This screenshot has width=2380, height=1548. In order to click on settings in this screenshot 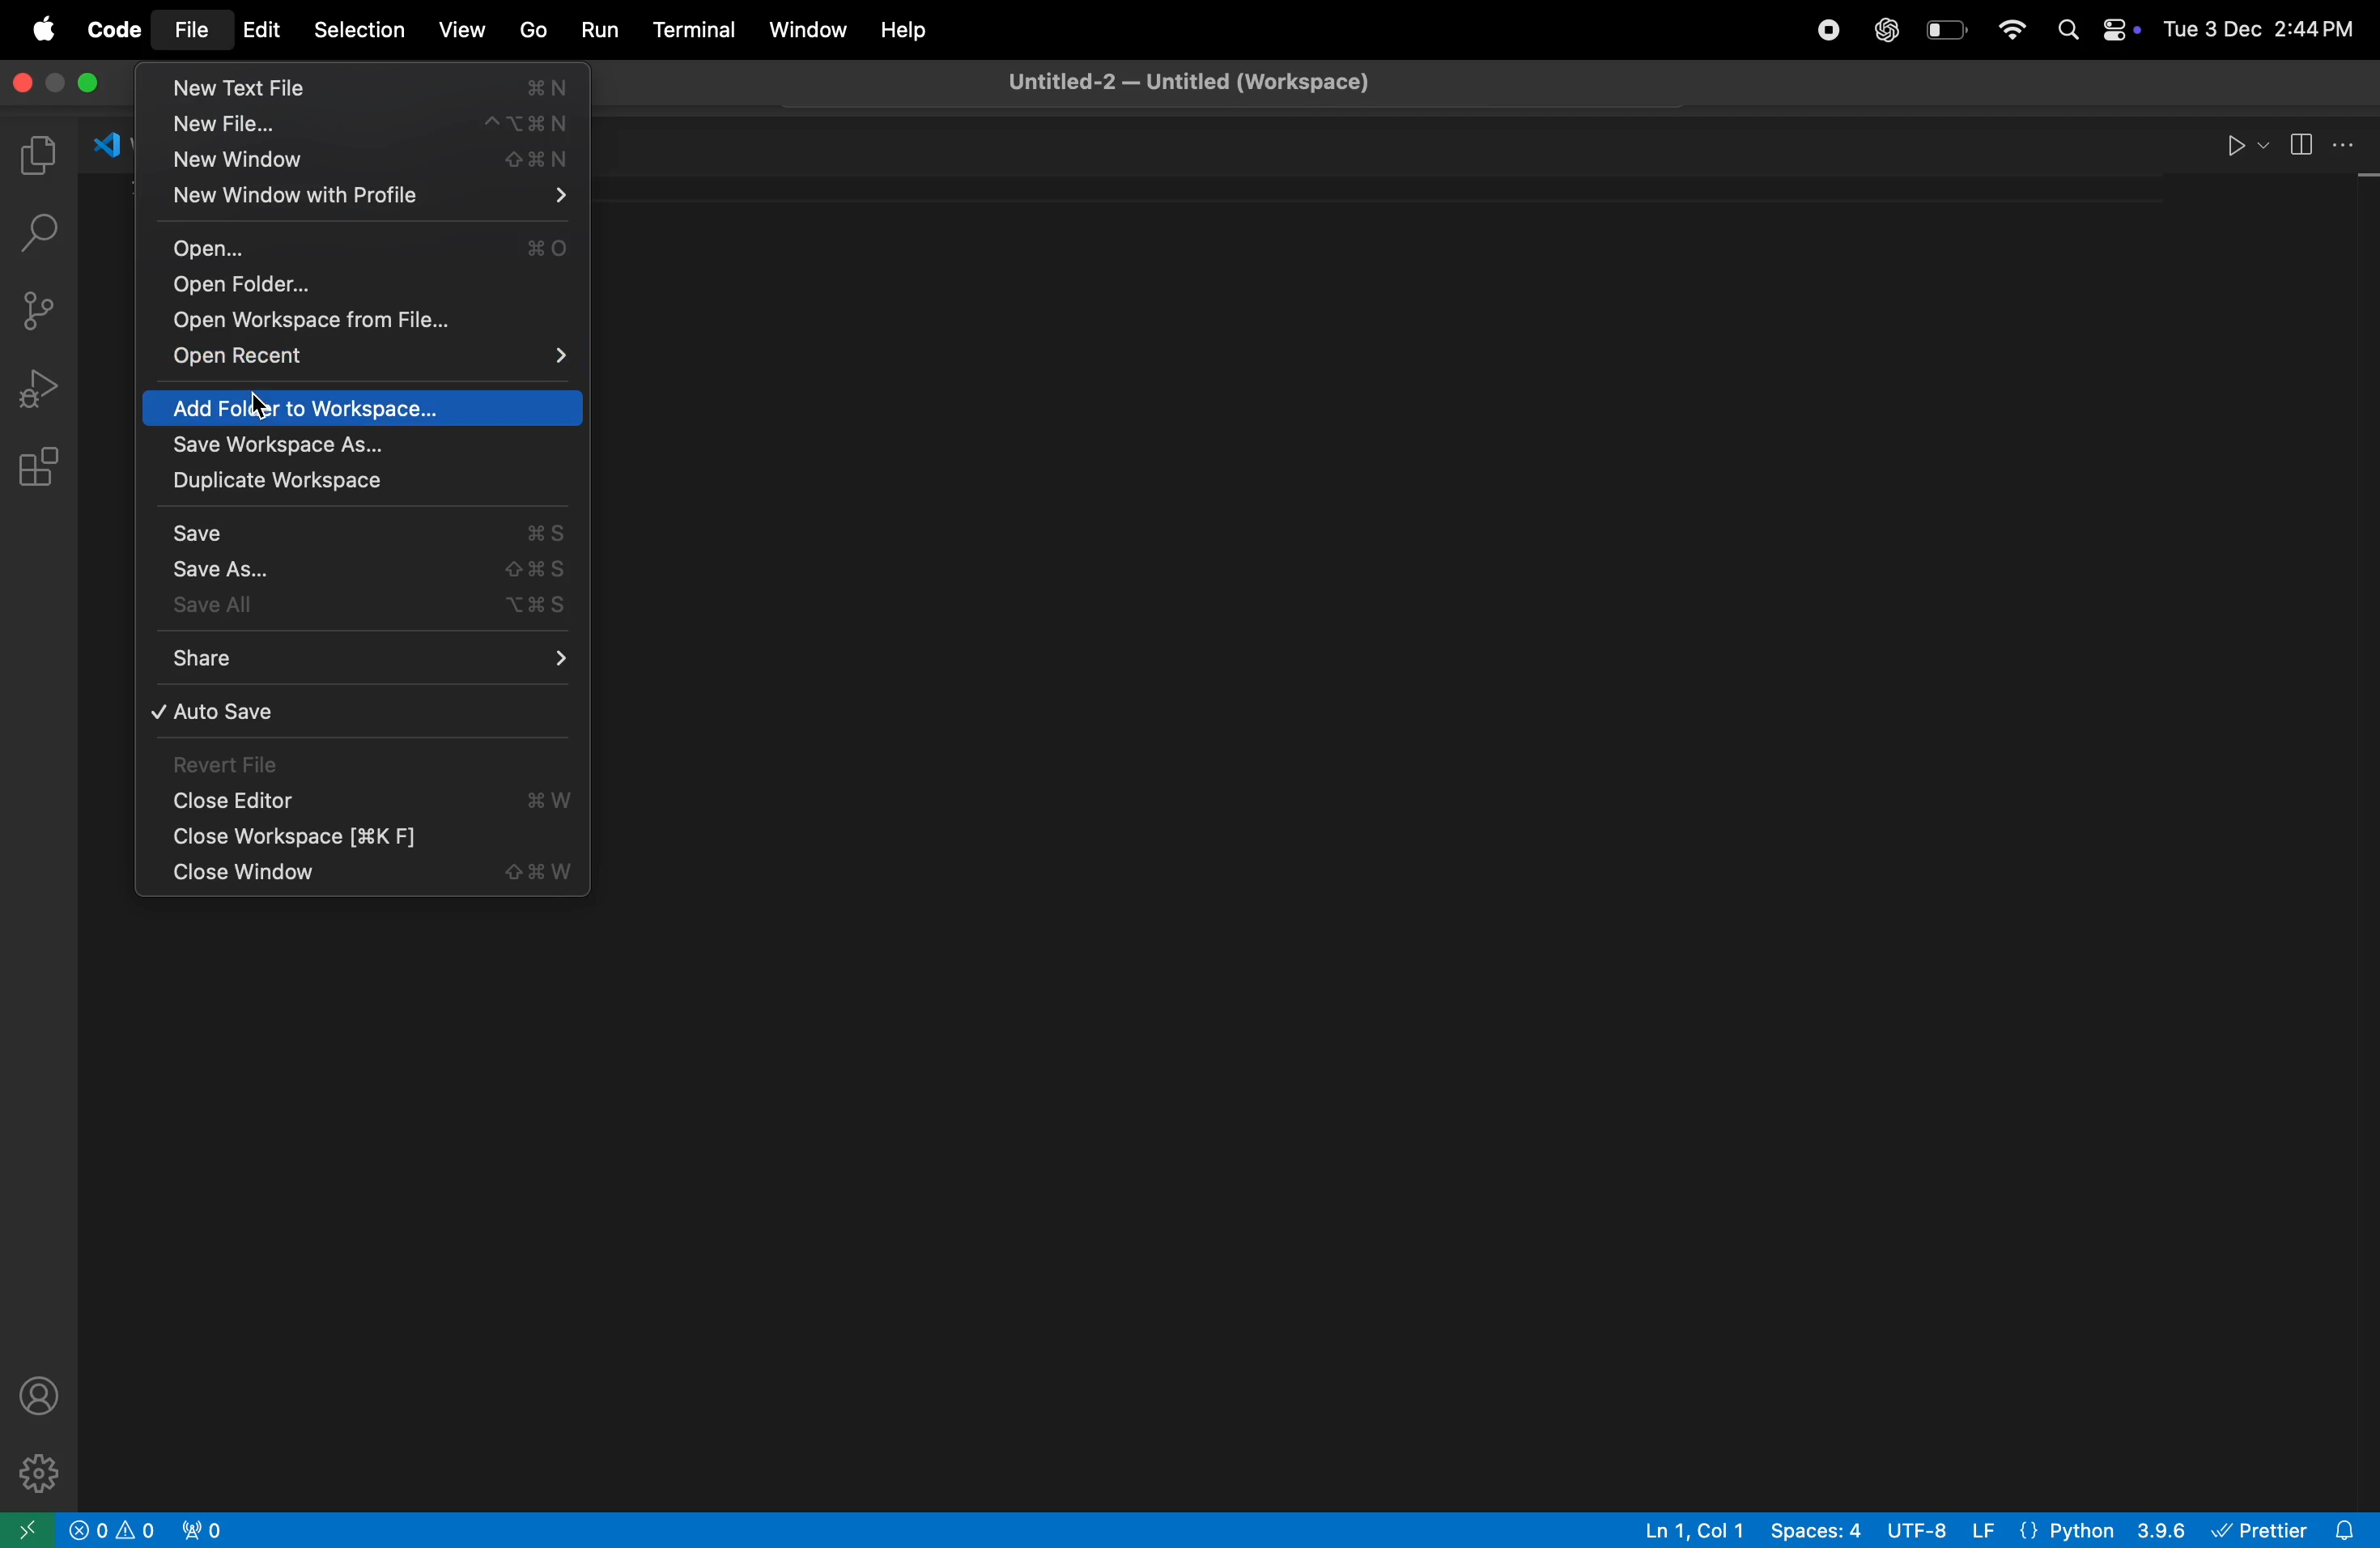, I will do `click(37, 1472)`.